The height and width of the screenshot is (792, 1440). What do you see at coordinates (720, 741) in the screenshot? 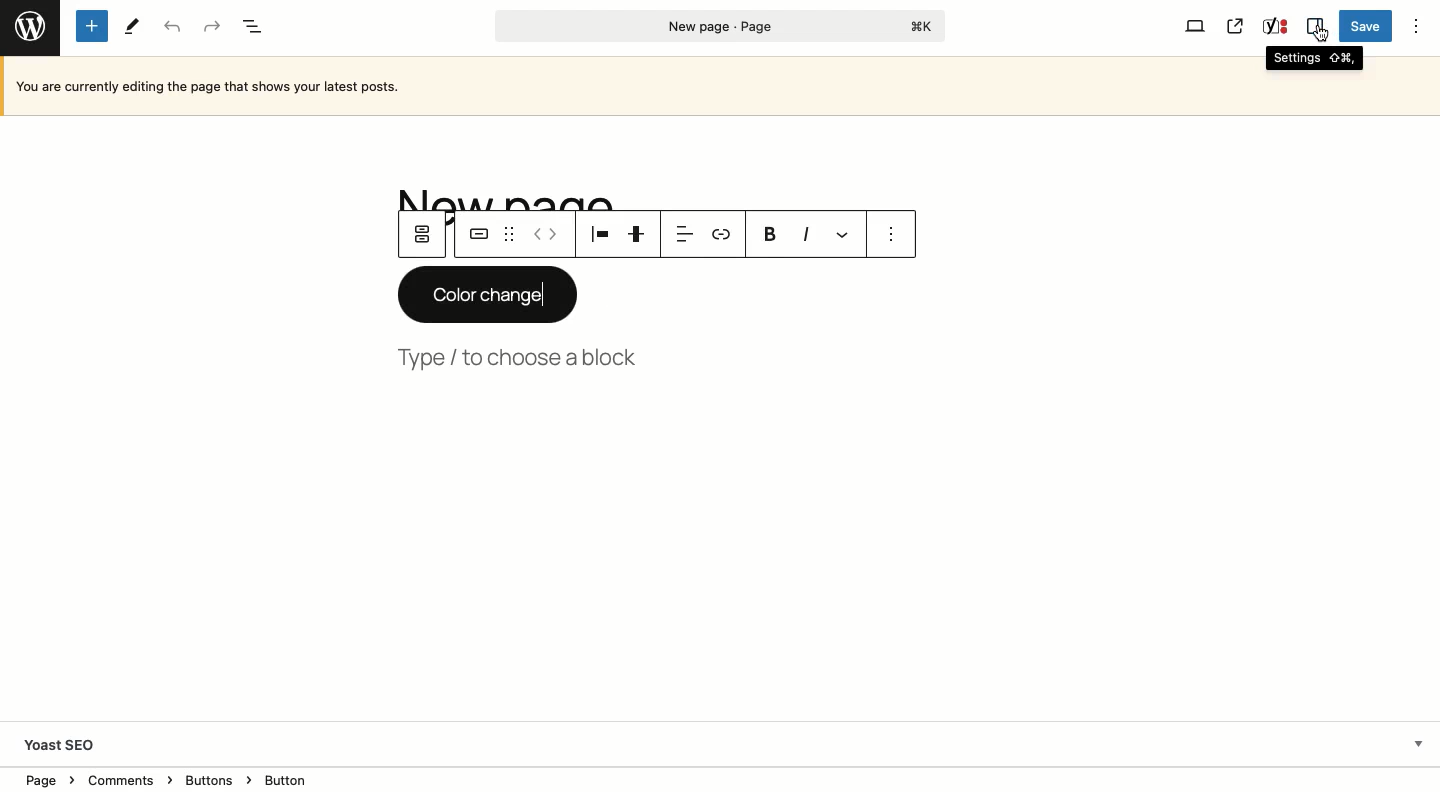
I see `Yoast SEO` at bounding box center [720, 741].